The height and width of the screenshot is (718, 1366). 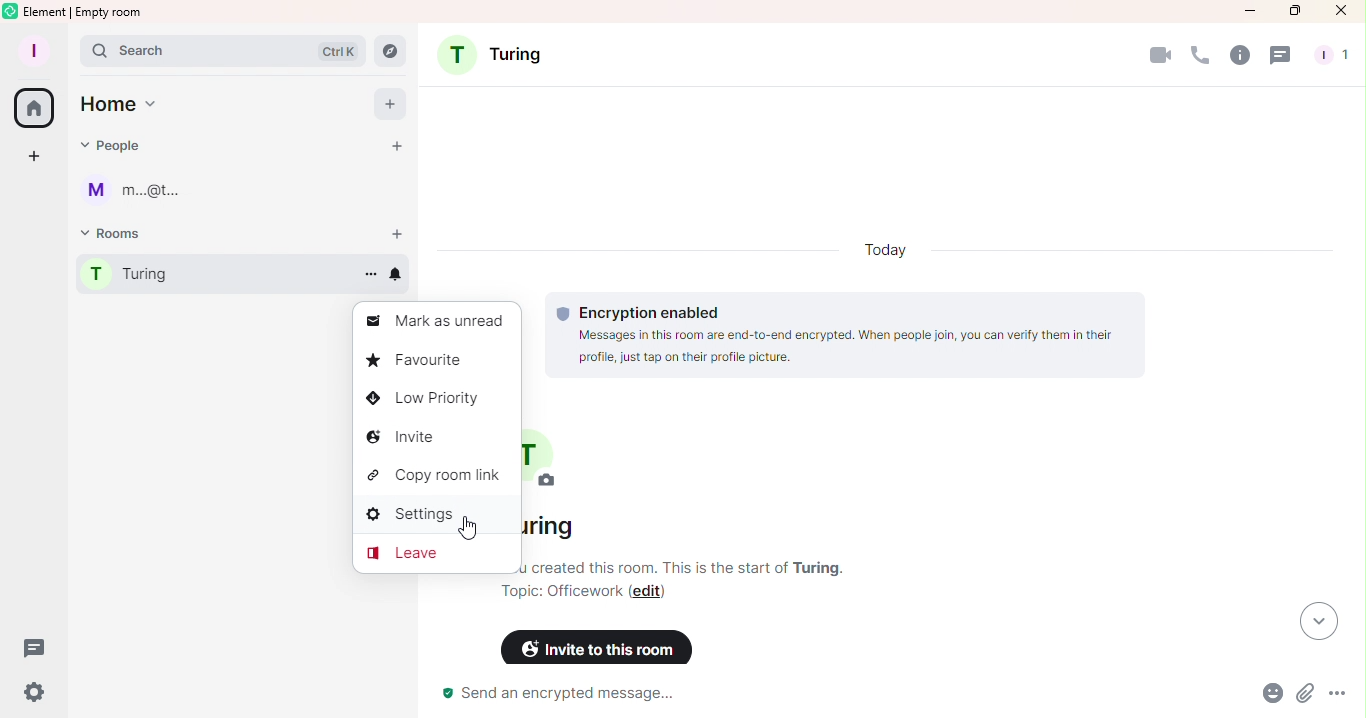 What do you see at coordinates (1336, 696) in the screenshot?
I see `More options` at bounding box center [1336, 696].